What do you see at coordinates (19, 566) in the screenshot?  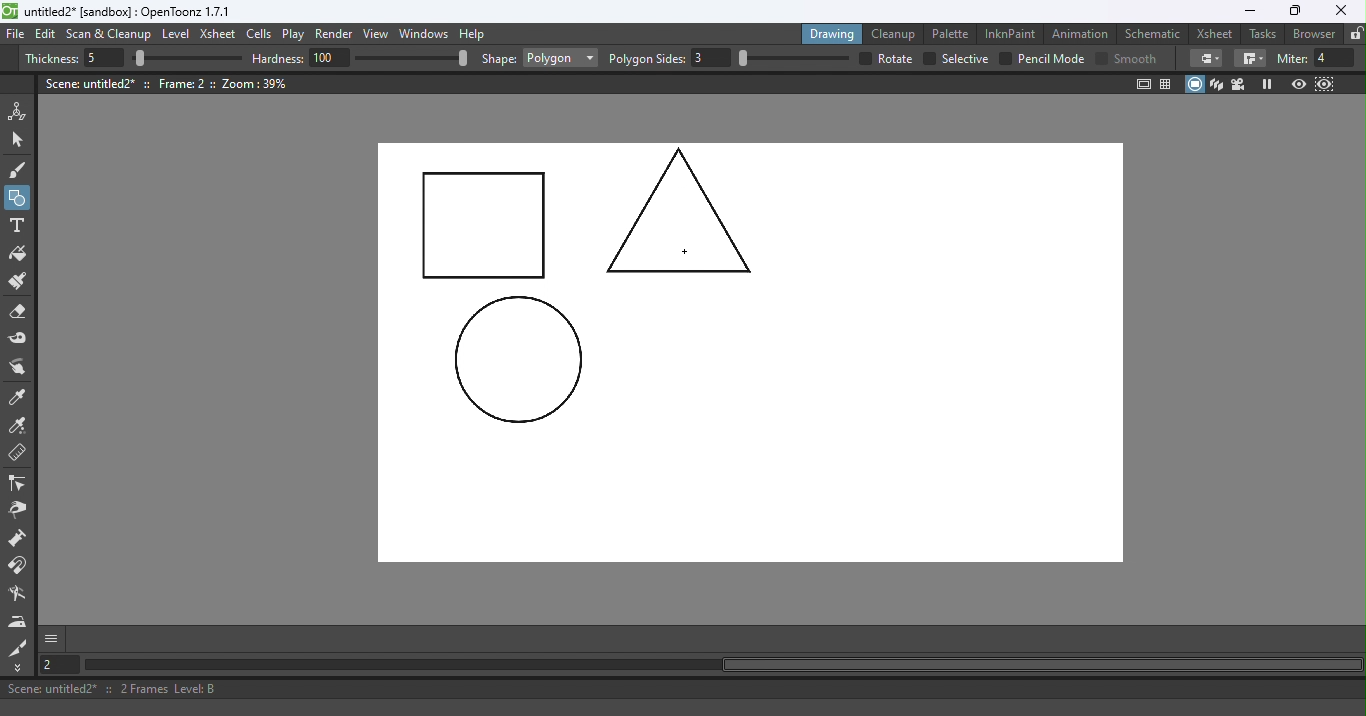 I see `Magnet tool` at bounding box center [19, 566].